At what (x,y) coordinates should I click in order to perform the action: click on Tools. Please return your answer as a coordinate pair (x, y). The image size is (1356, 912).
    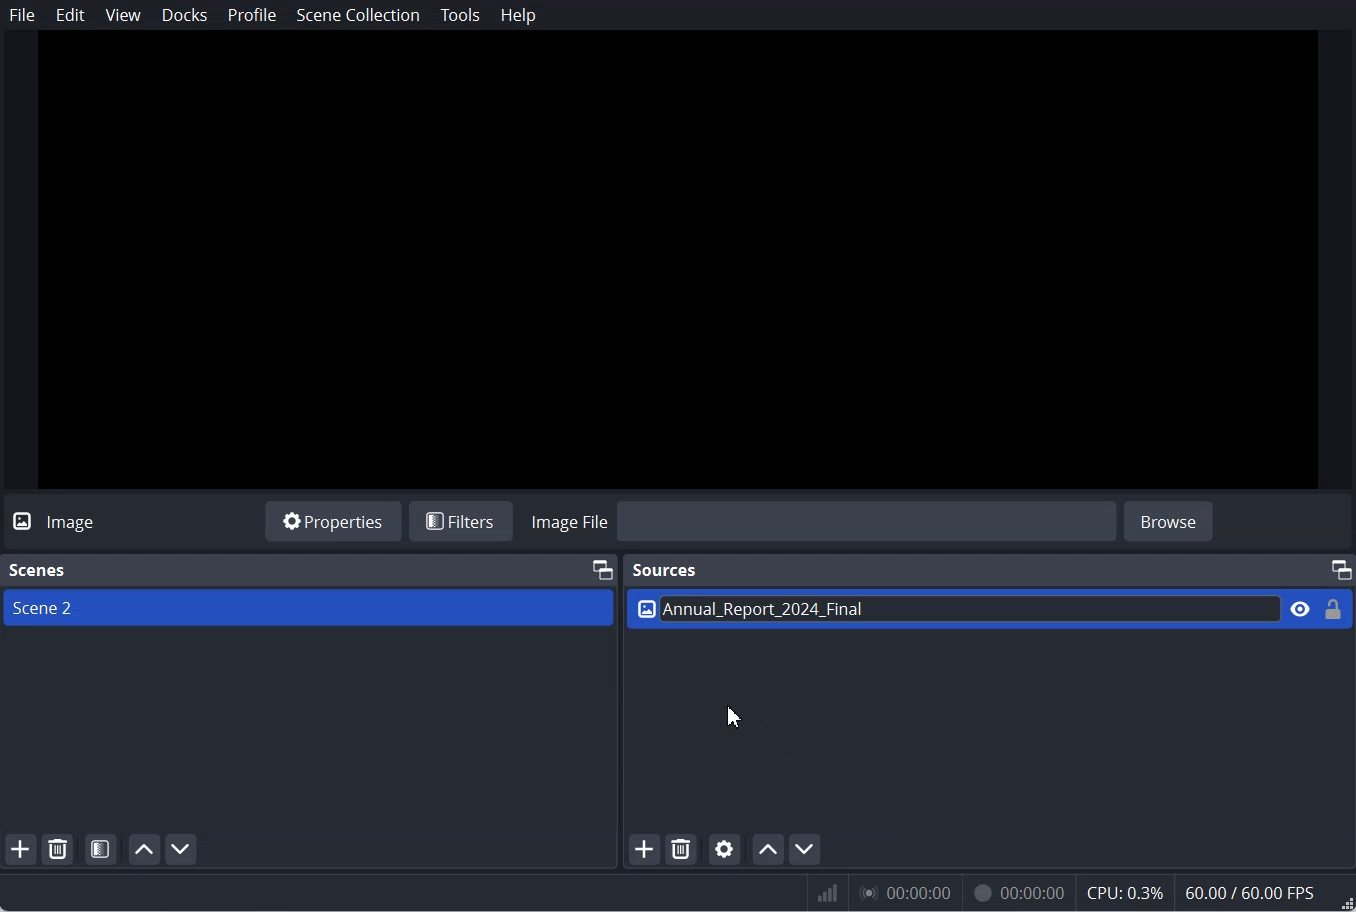
    Looking at the image, I should click on (461, 16).